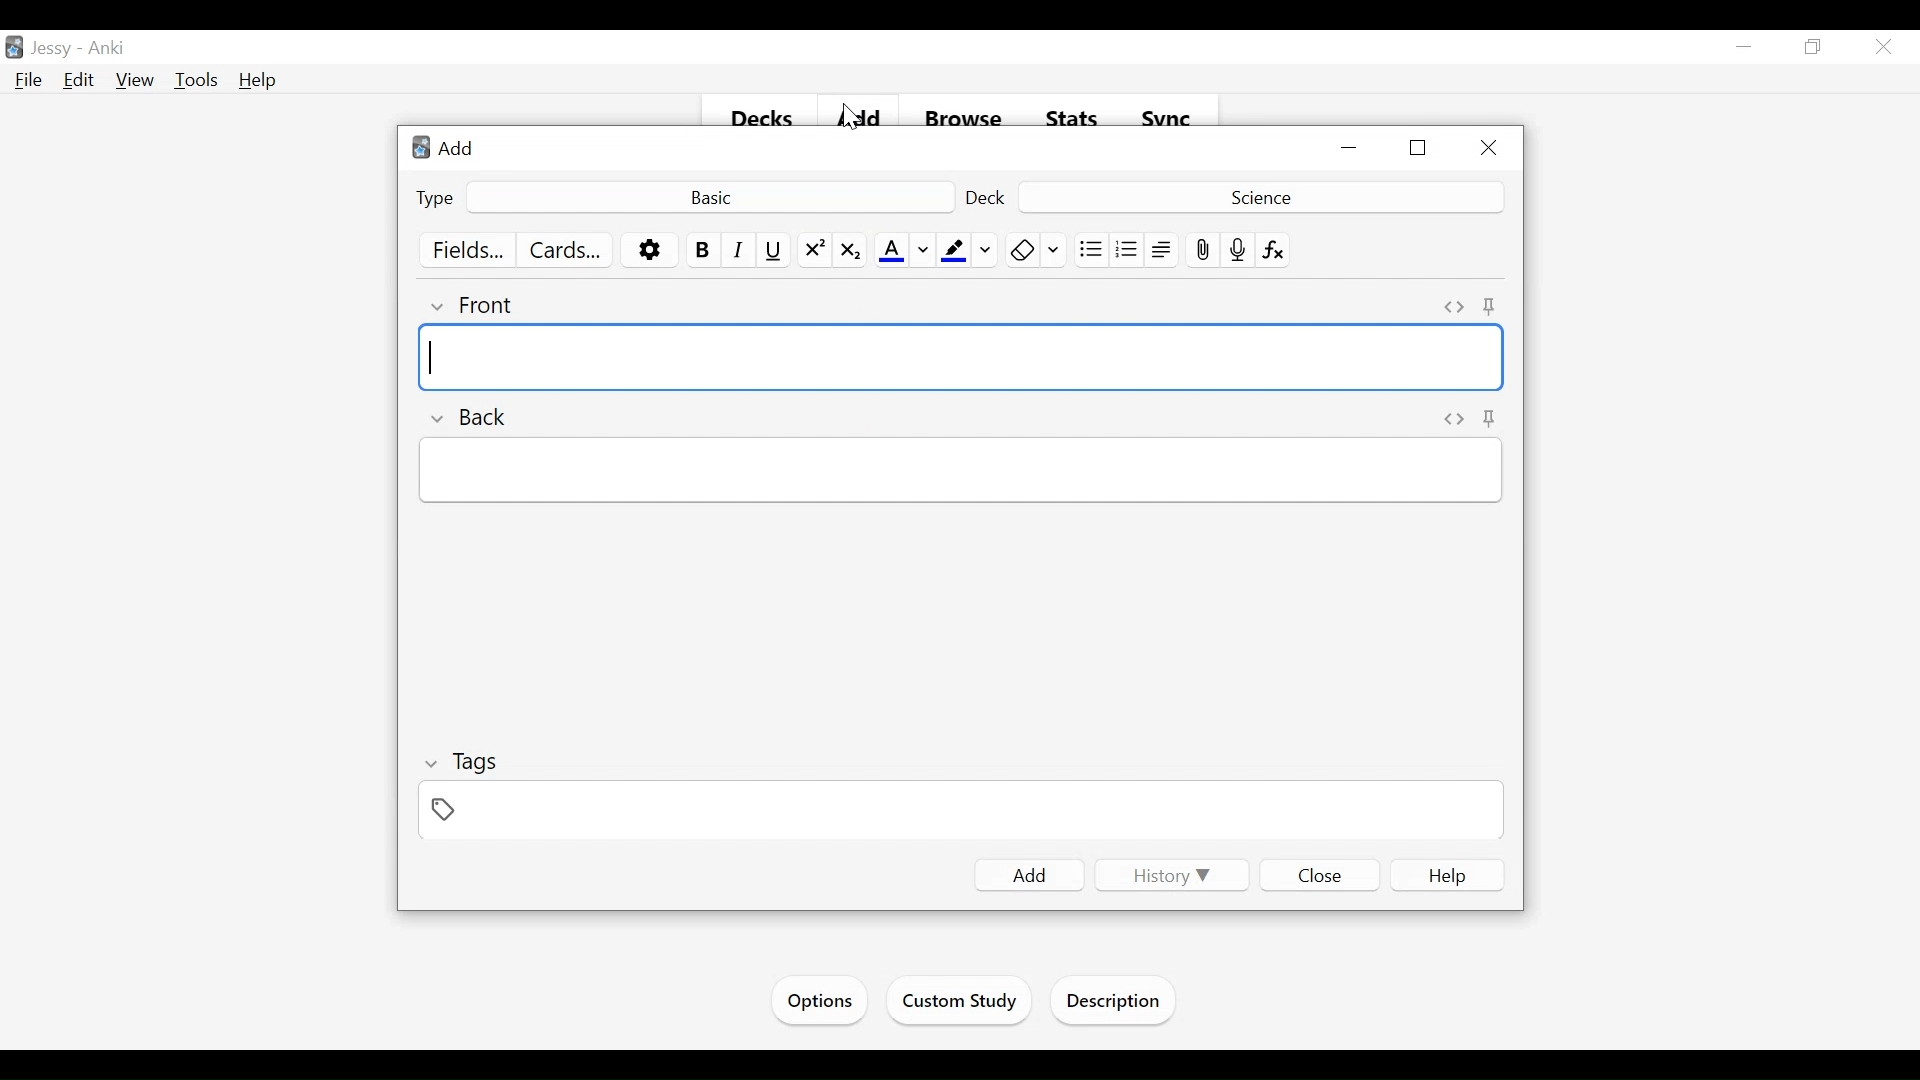  I want to click on Tools, so click(196, 81).